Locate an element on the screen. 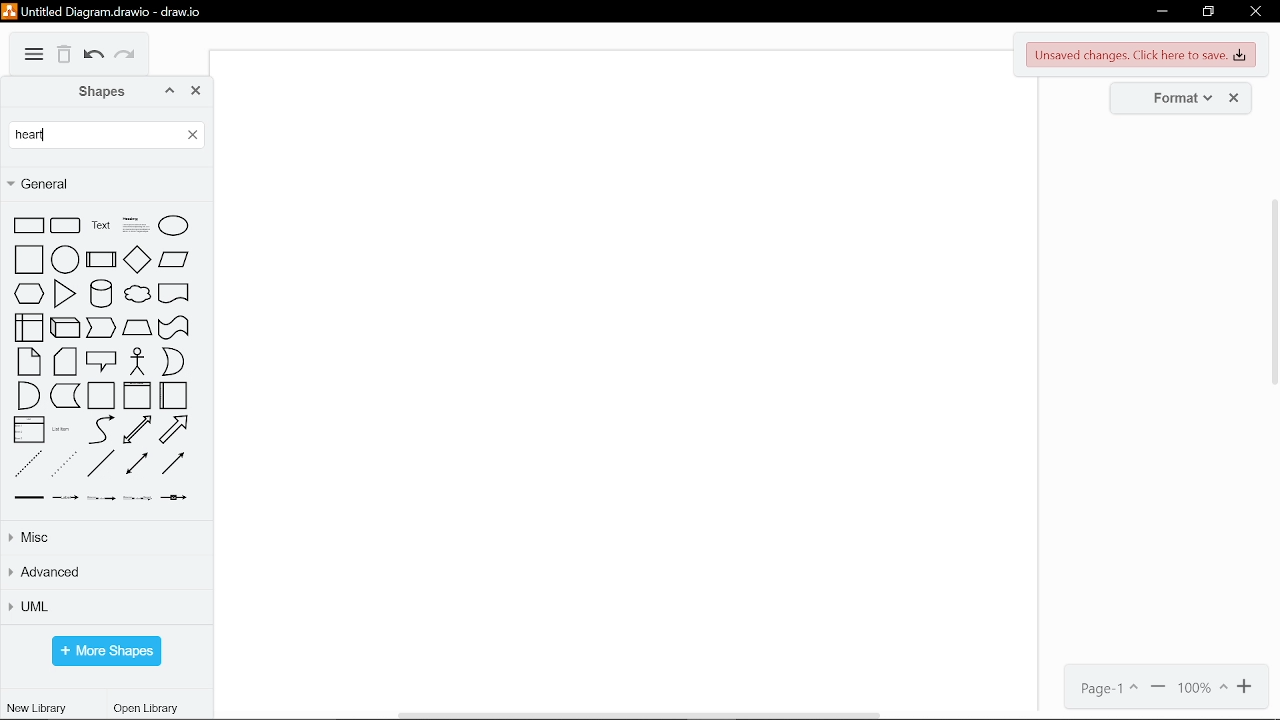 The height and width of the screenshot is (720, 1280). connector with symbol is located at coordinates (176, 498).